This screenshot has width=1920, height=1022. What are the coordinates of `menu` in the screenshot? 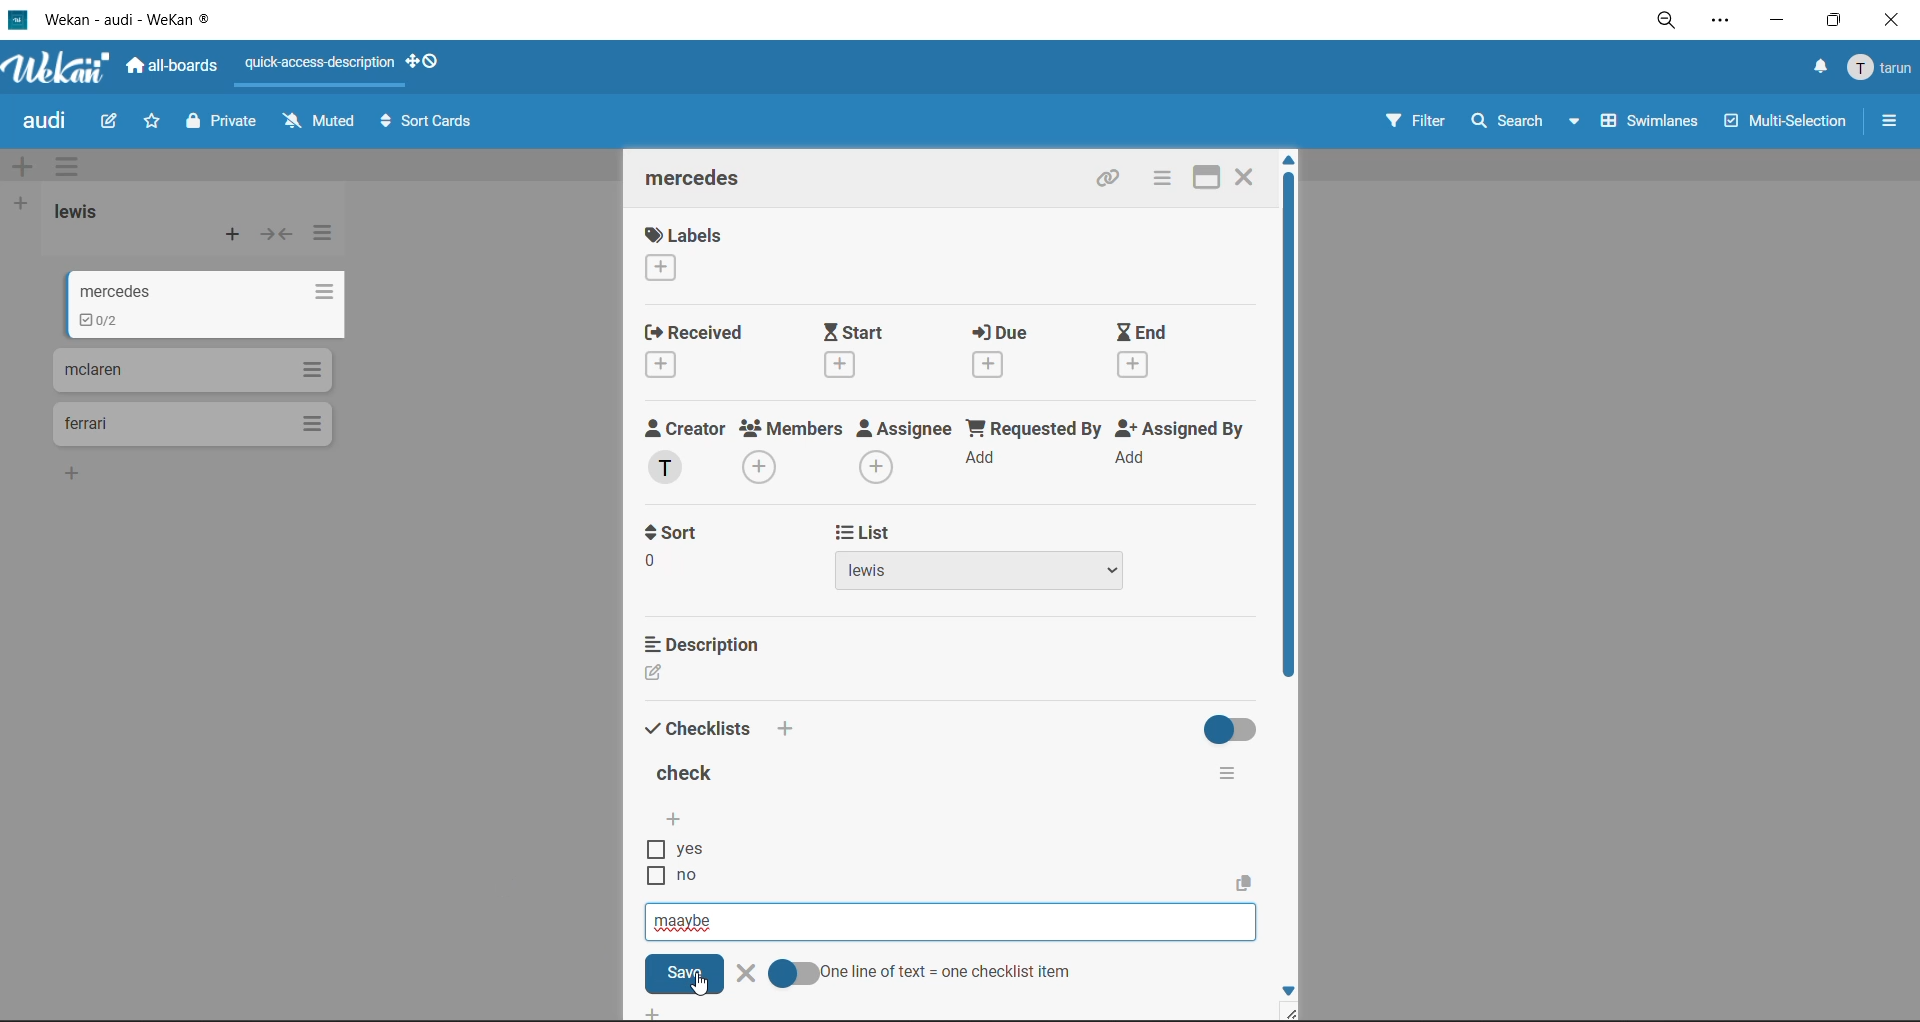 It's located at (1878, 68).